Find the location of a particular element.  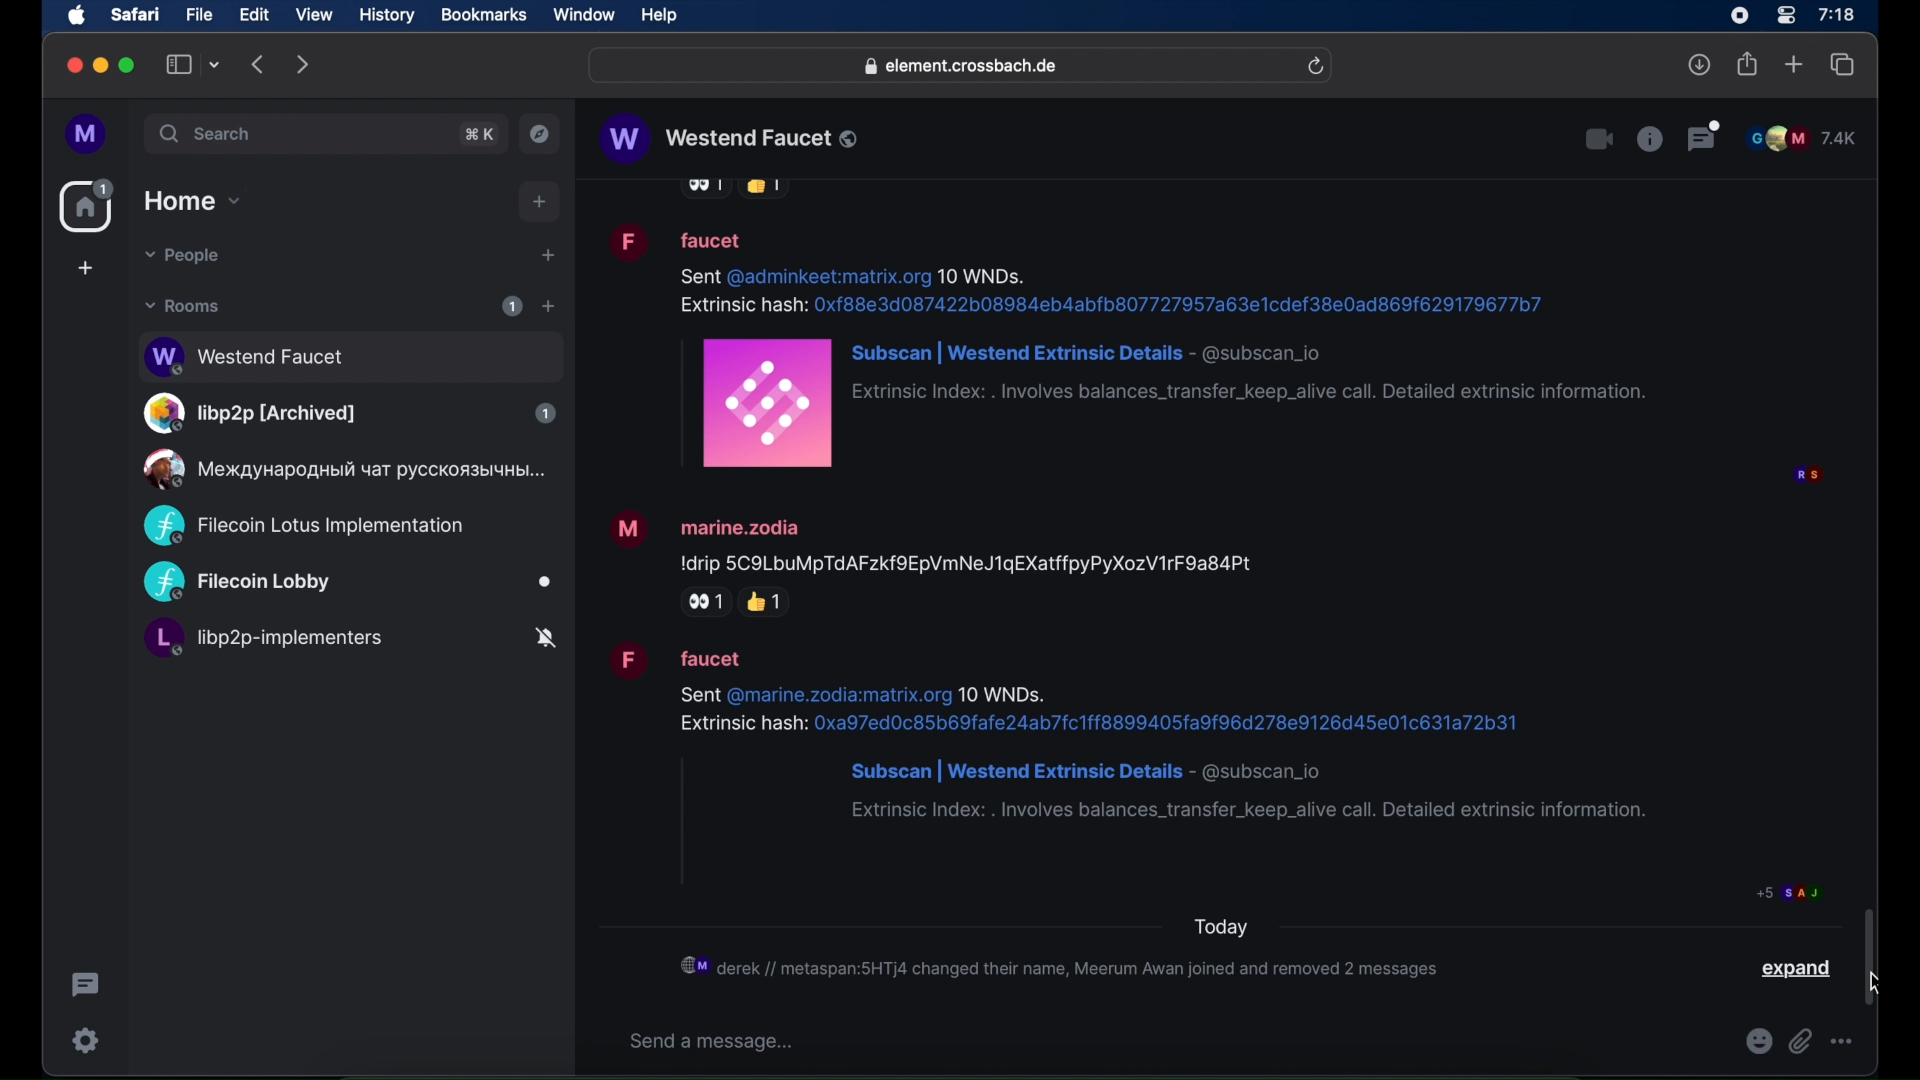

scroll box is located at coordinates (1868, 956).